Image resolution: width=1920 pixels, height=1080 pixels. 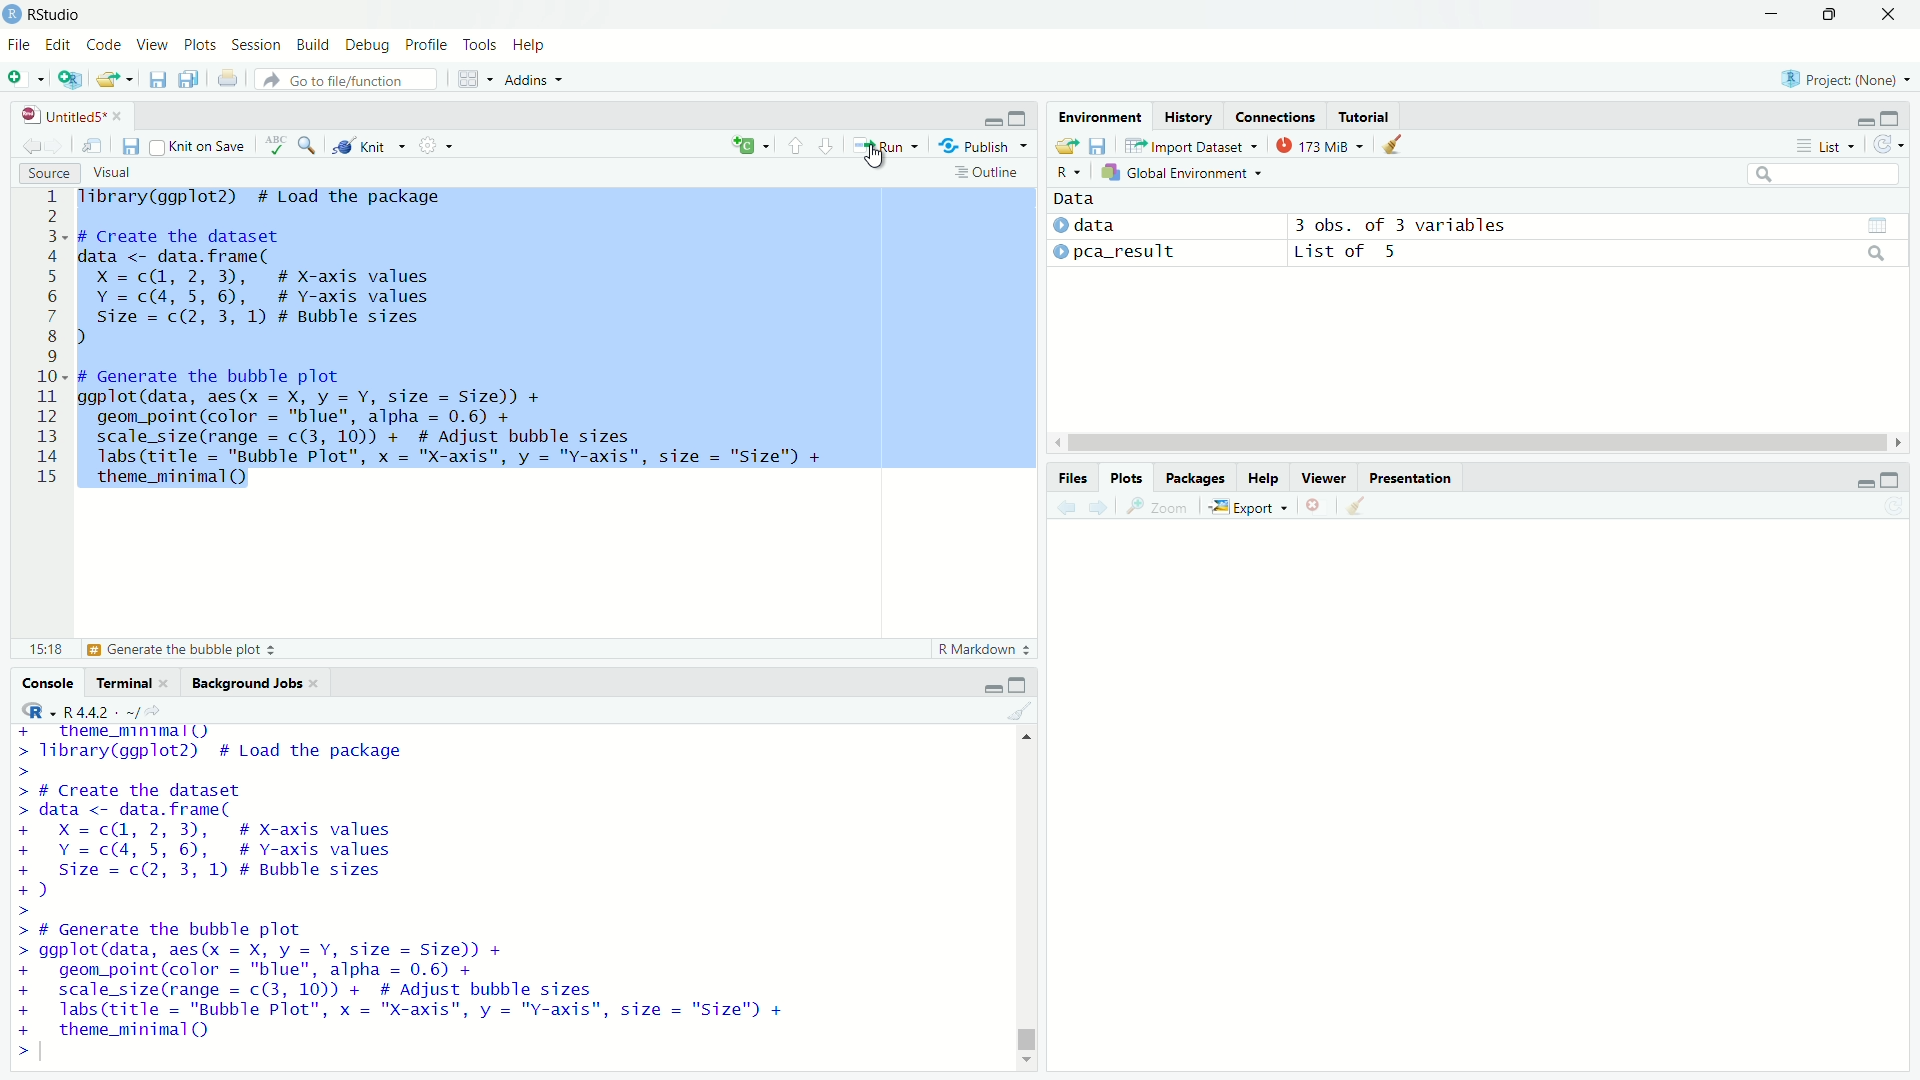 What do you see at coordinates (1478, 444) in the screenshot?
I see `horizontal scrollbar` at bounding box center [1478, 444].